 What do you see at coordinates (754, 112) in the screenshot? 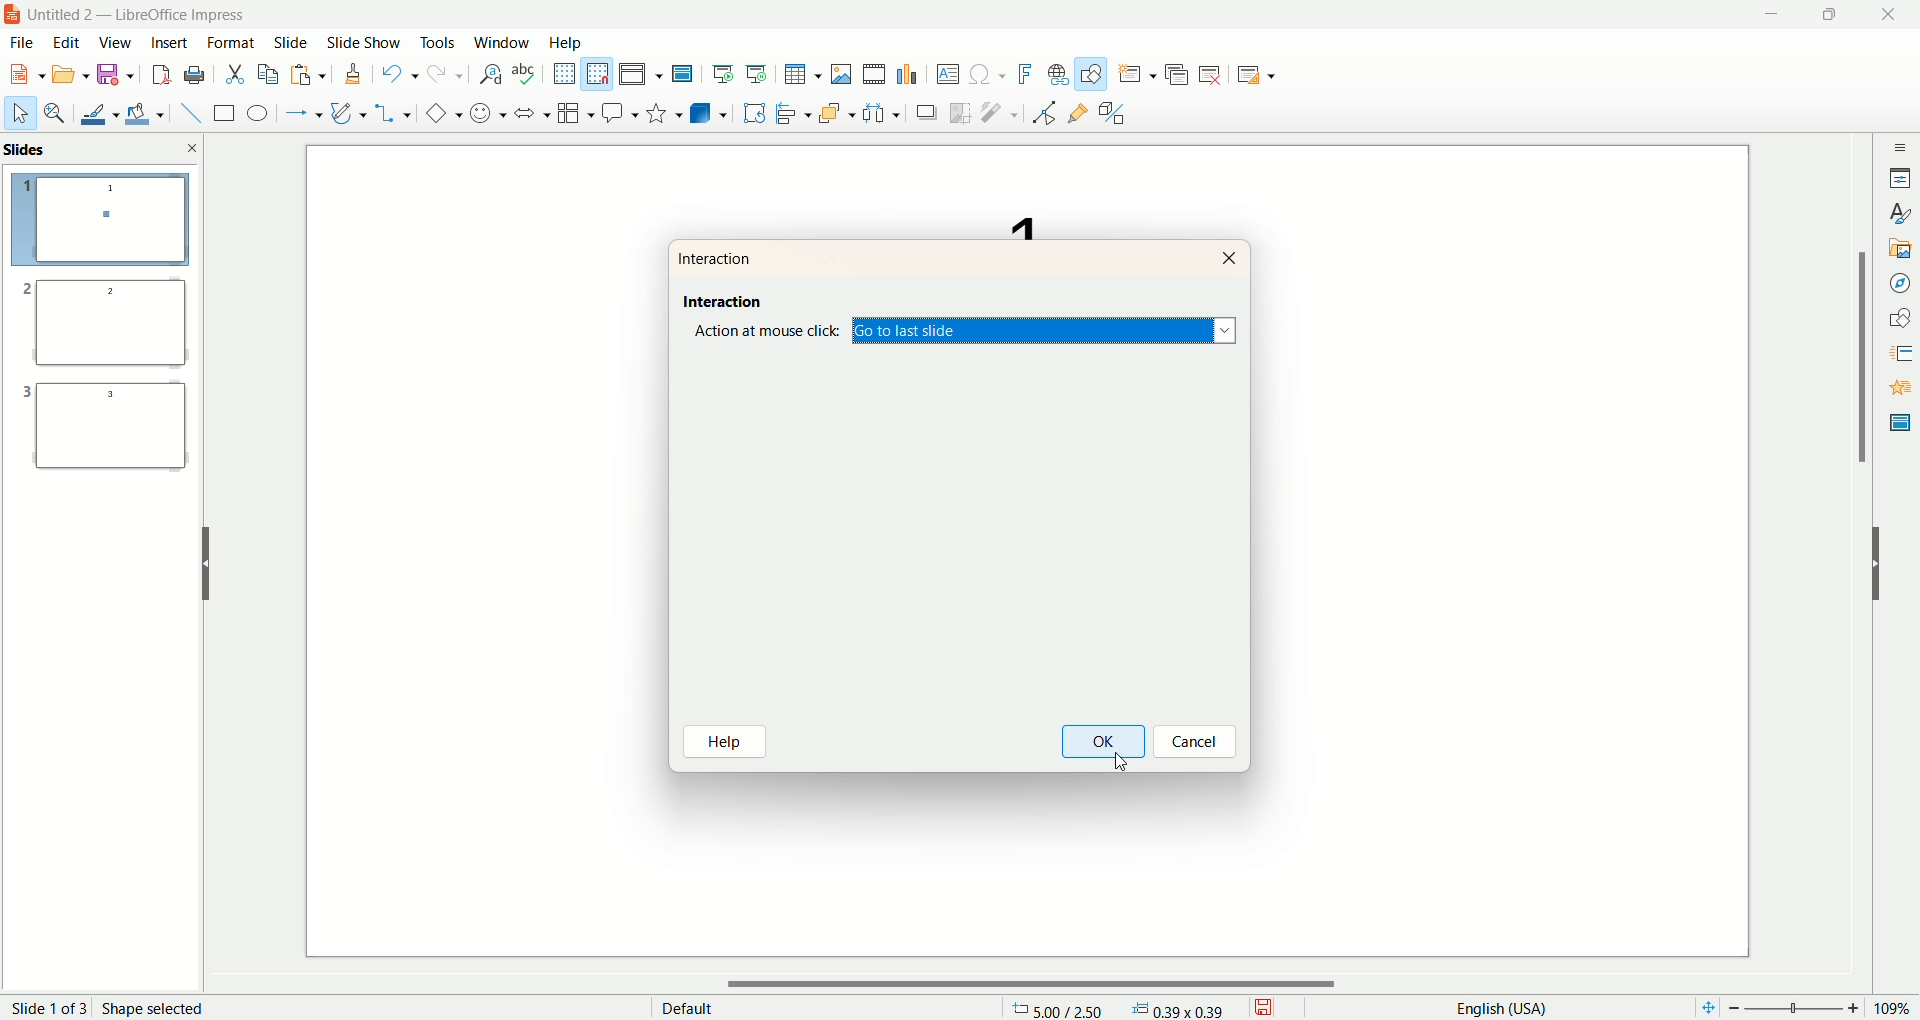
I see `rotate` at bounding box center [754, 112].